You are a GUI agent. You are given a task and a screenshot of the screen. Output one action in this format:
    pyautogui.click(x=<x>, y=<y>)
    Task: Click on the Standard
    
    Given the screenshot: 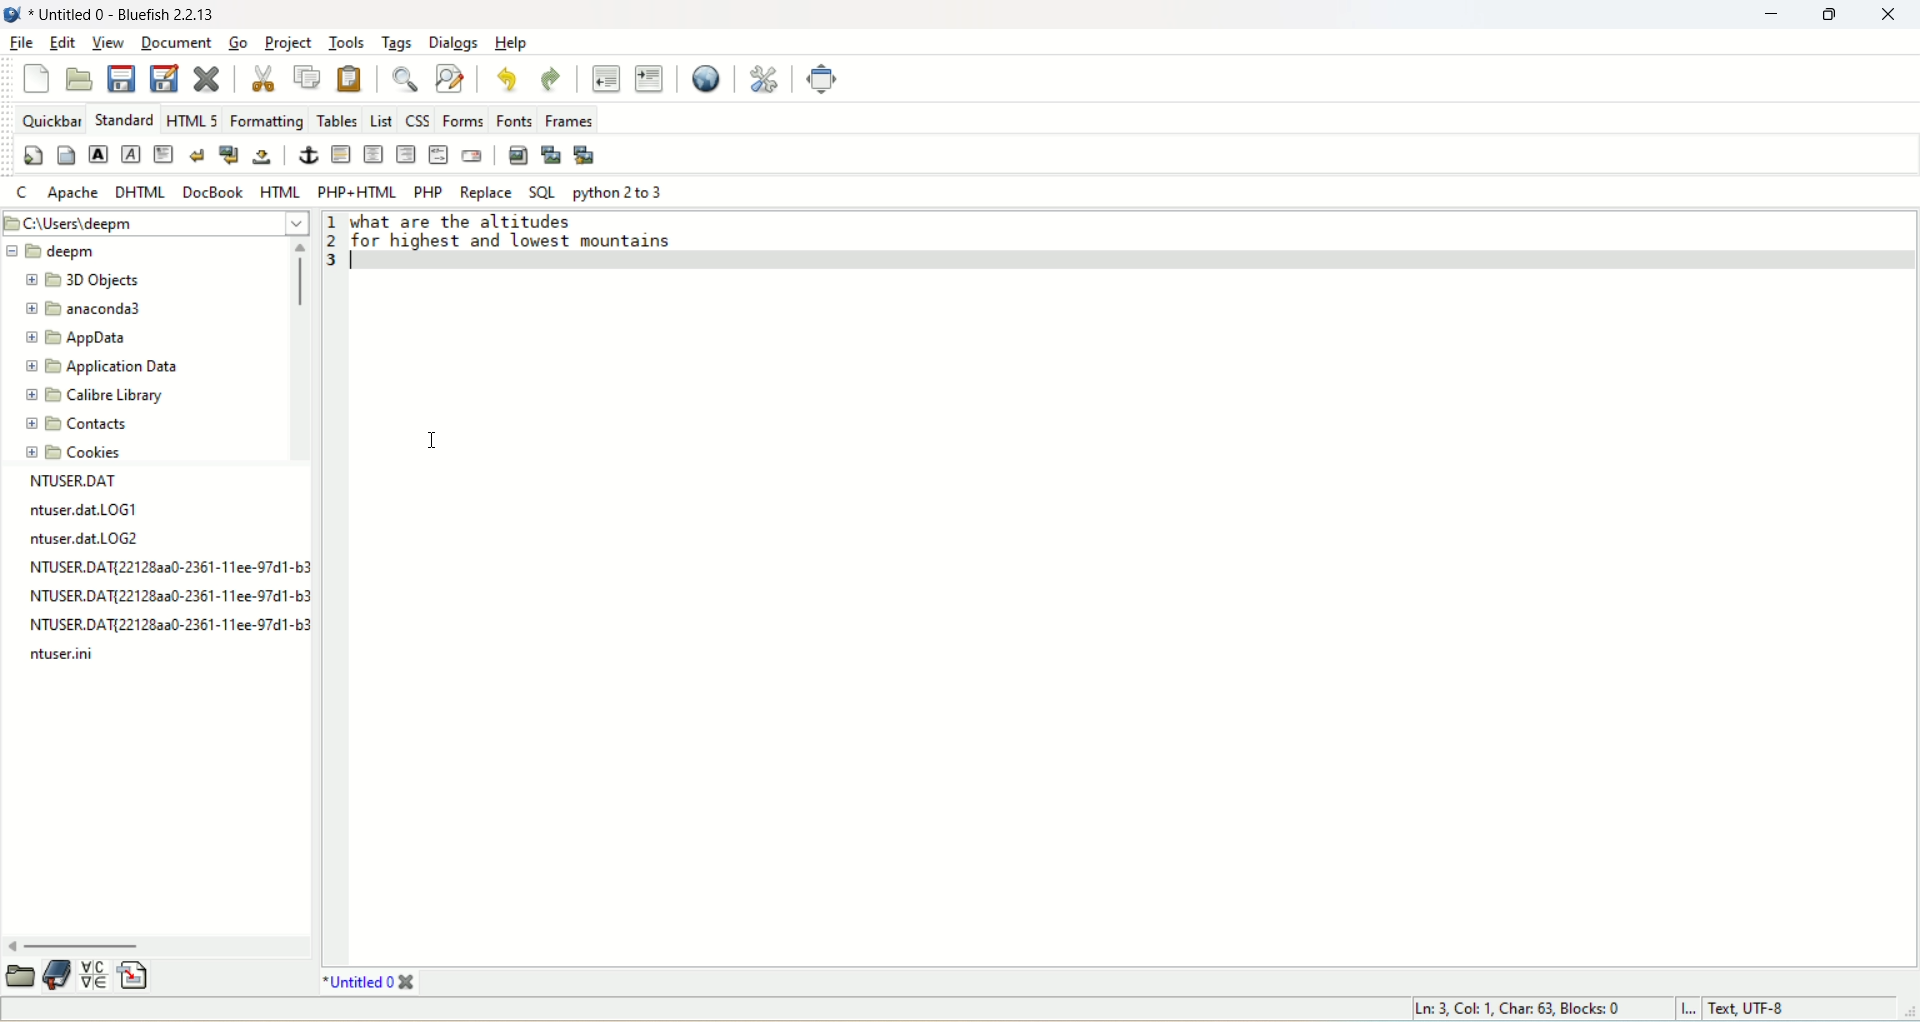 What is the action you would take?
    pyautogui.click(x=123, y=118)
    